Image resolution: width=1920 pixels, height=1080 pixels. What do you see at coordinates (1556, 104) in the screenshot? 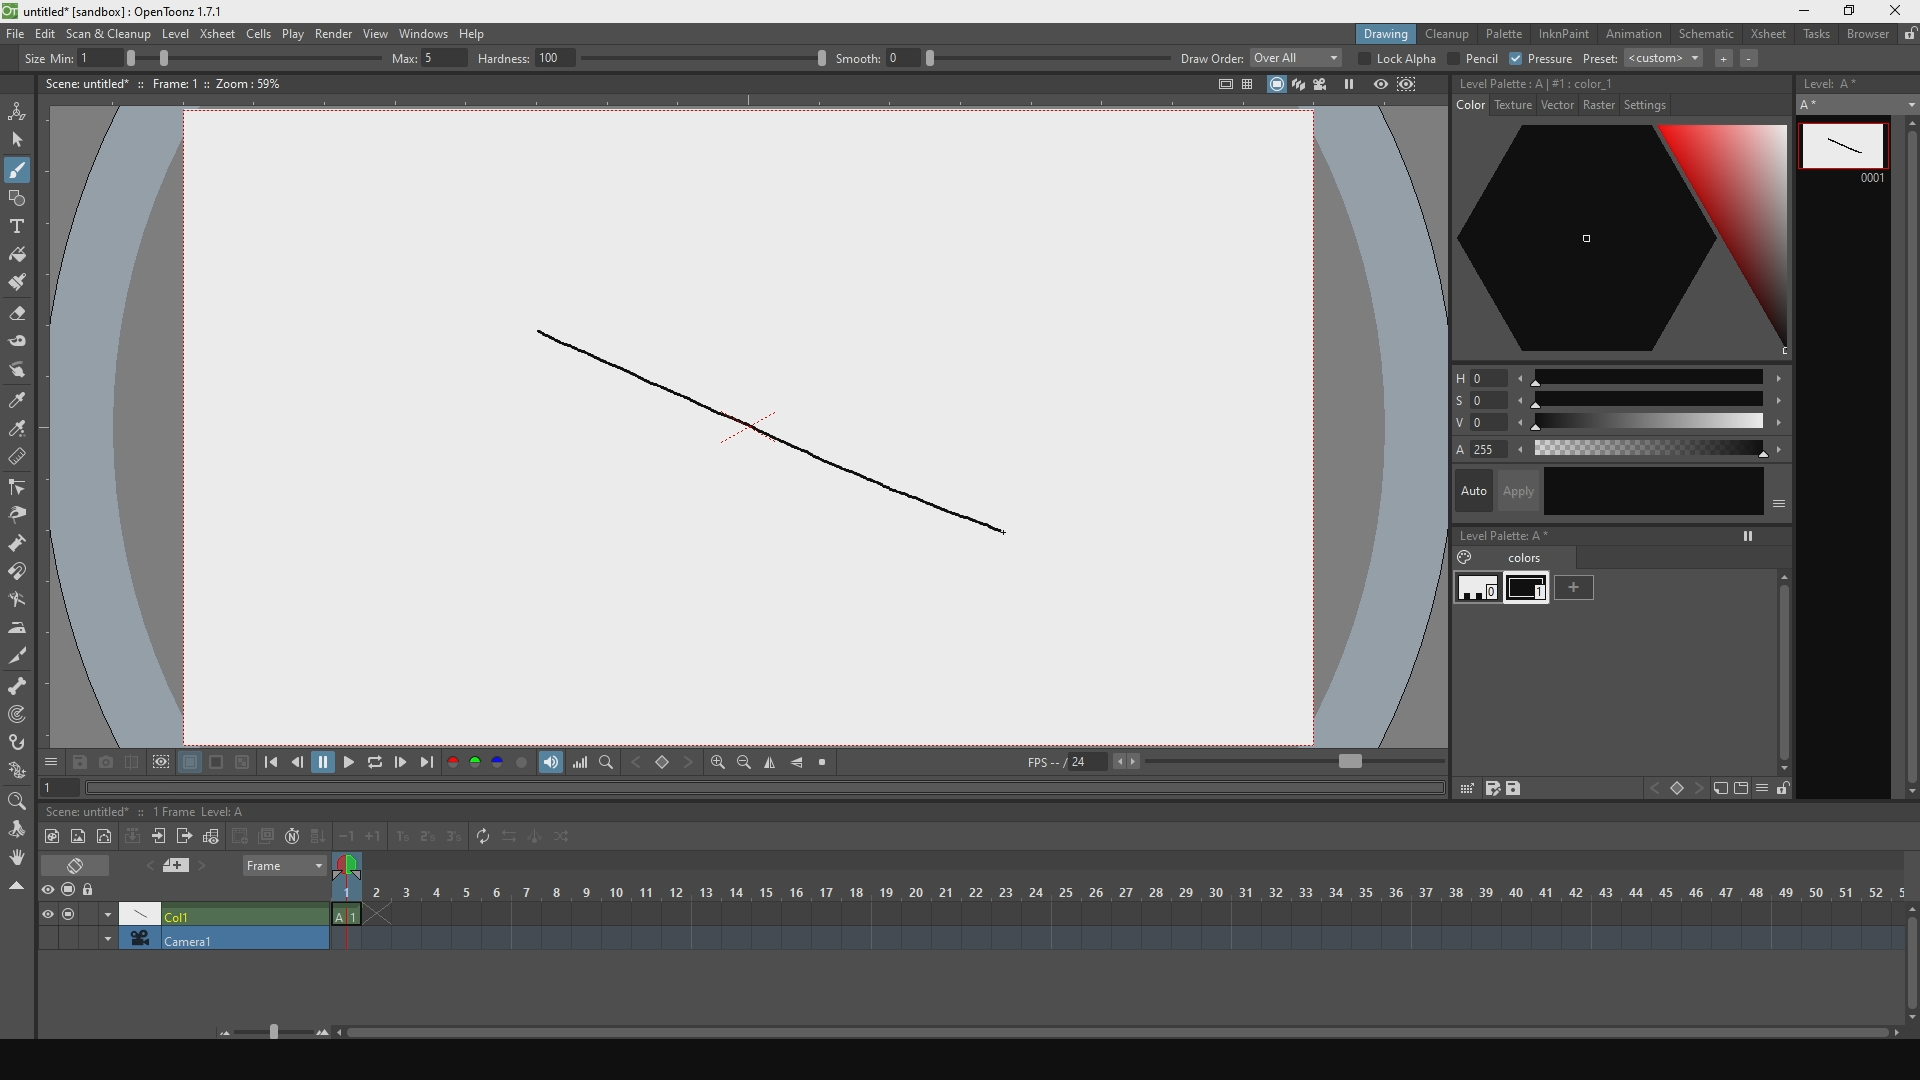
I see `vector` at bounding box center [1556, 104].